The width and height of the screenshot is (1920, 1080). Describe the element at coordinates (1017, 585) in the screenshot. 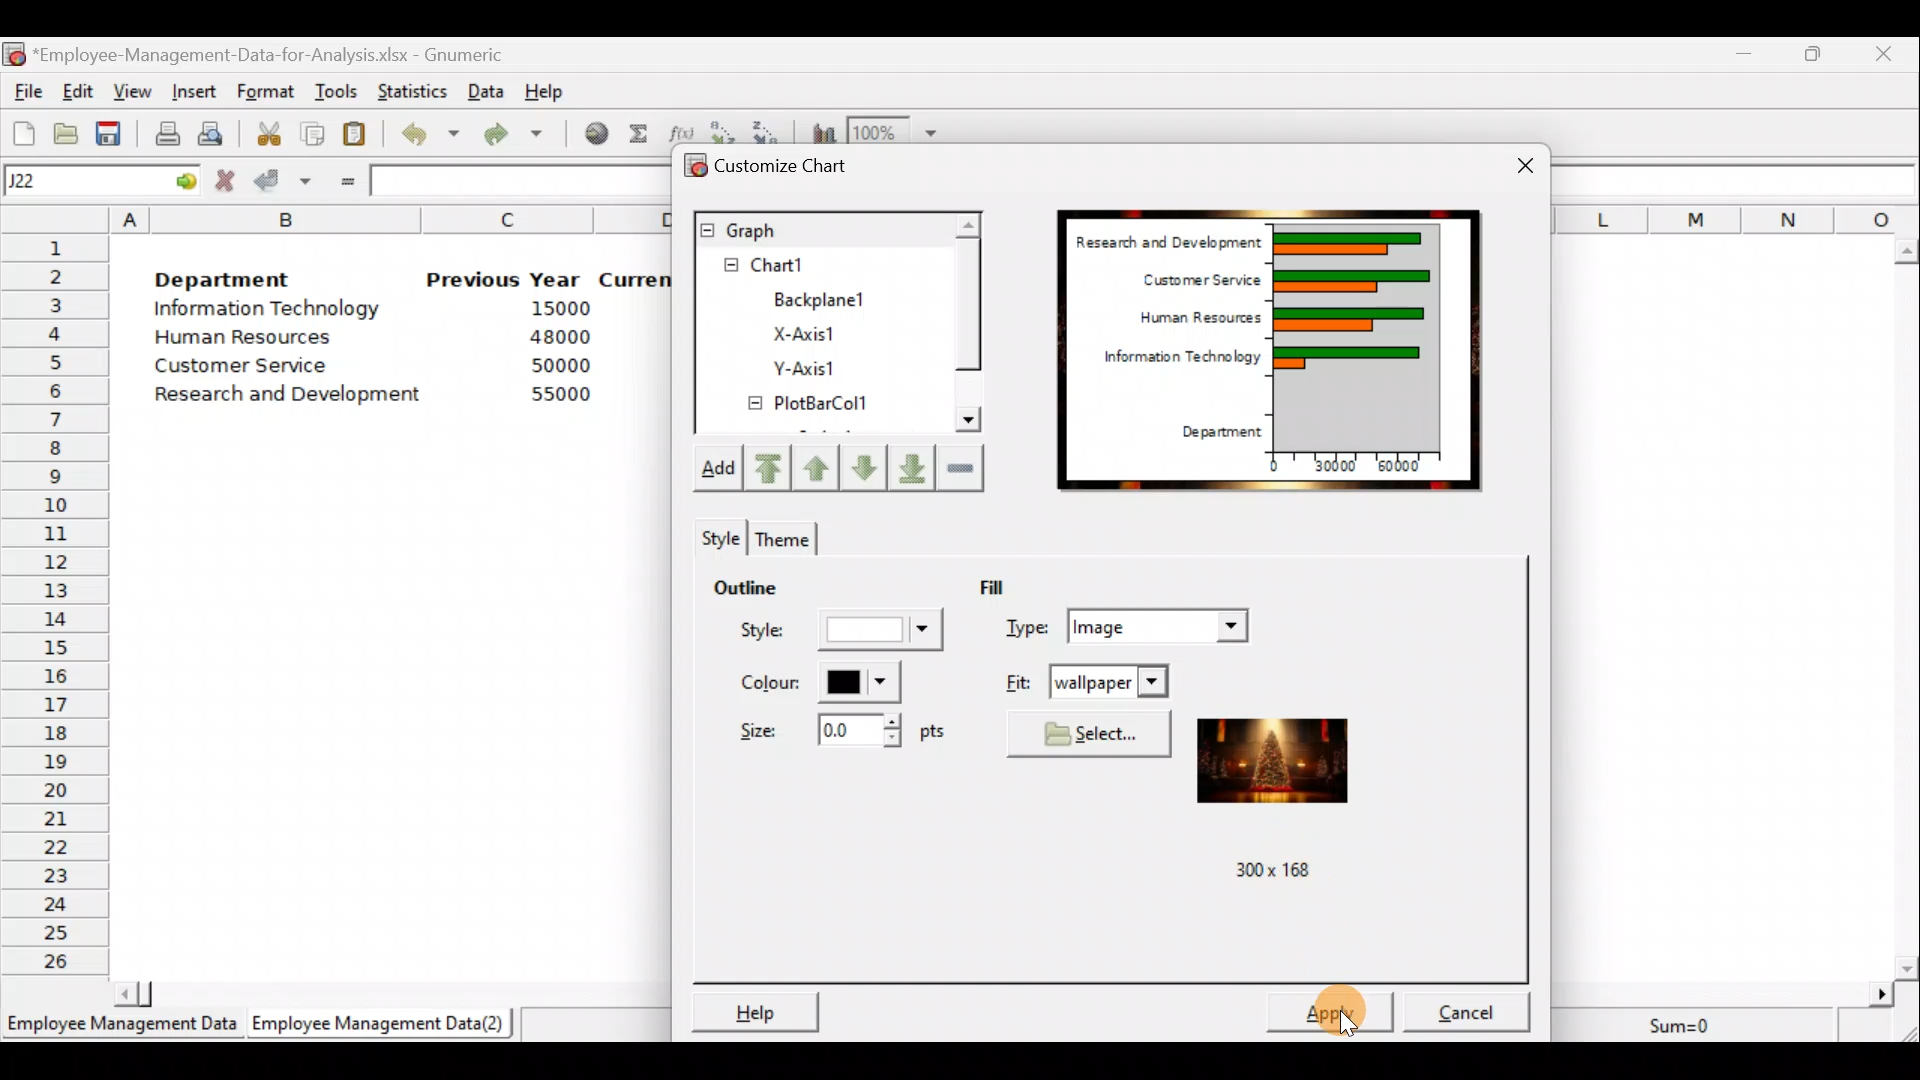

I see `Fill` at that location.